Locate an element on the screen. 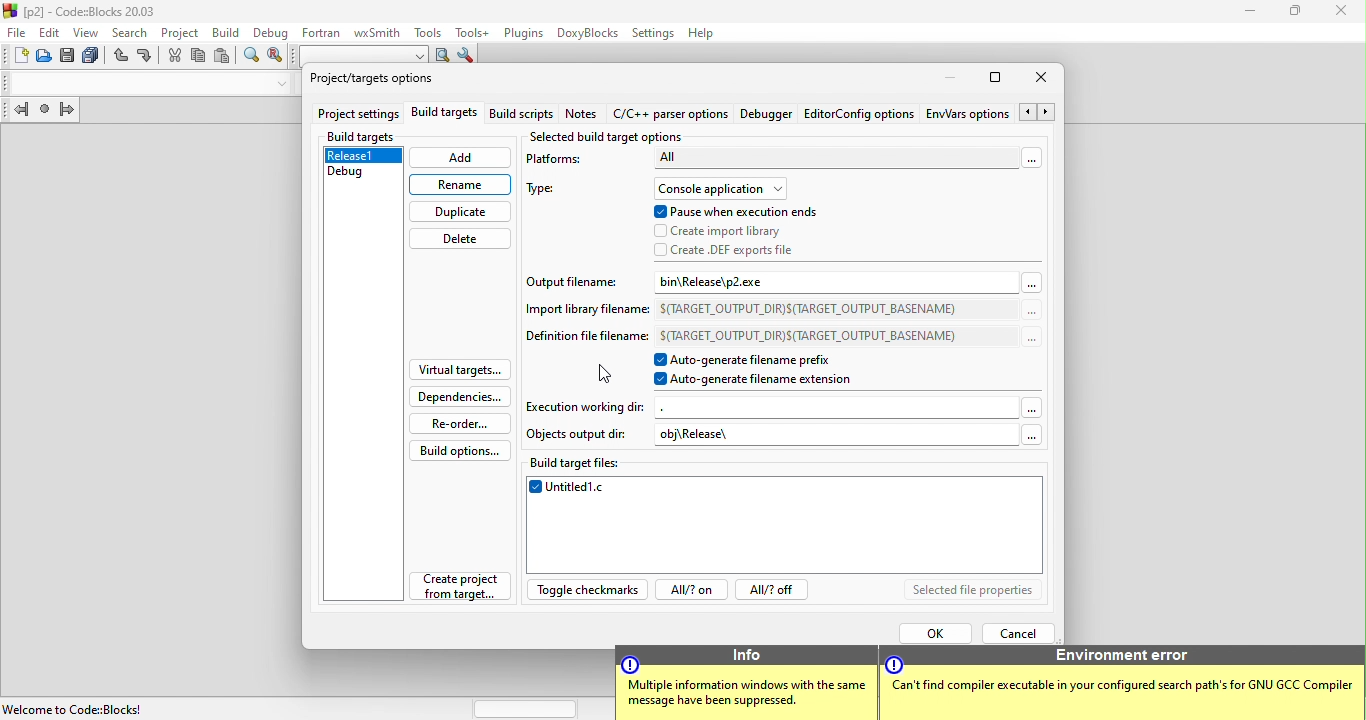 The width and height of the screenshot is (1366, 720). build options is located at coordinates (468, 451).